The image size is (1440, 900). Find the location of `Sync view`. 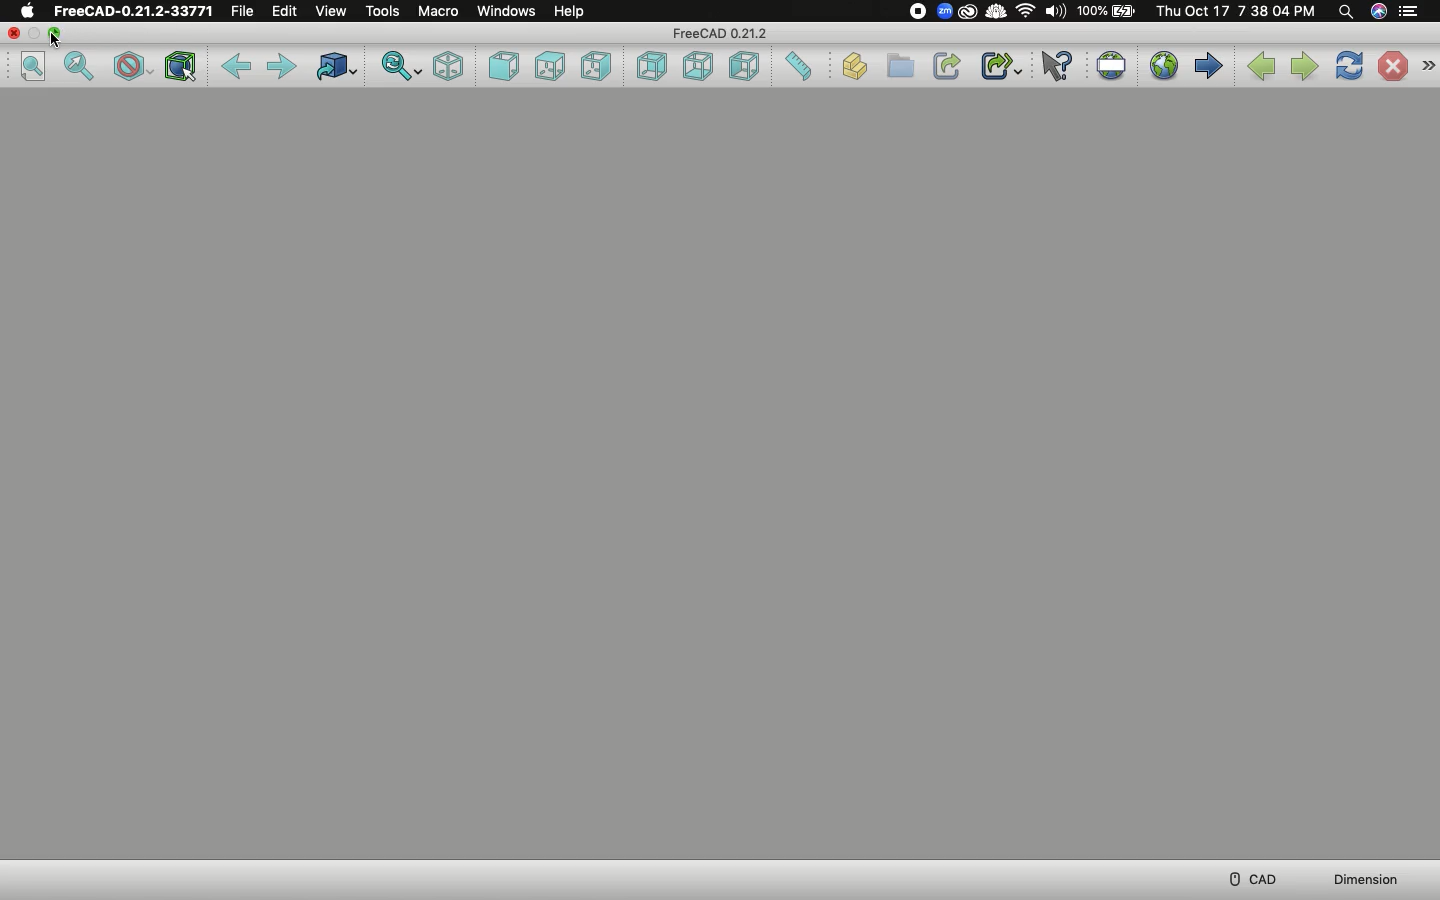

Sync view is located at coordinates (402, 67).